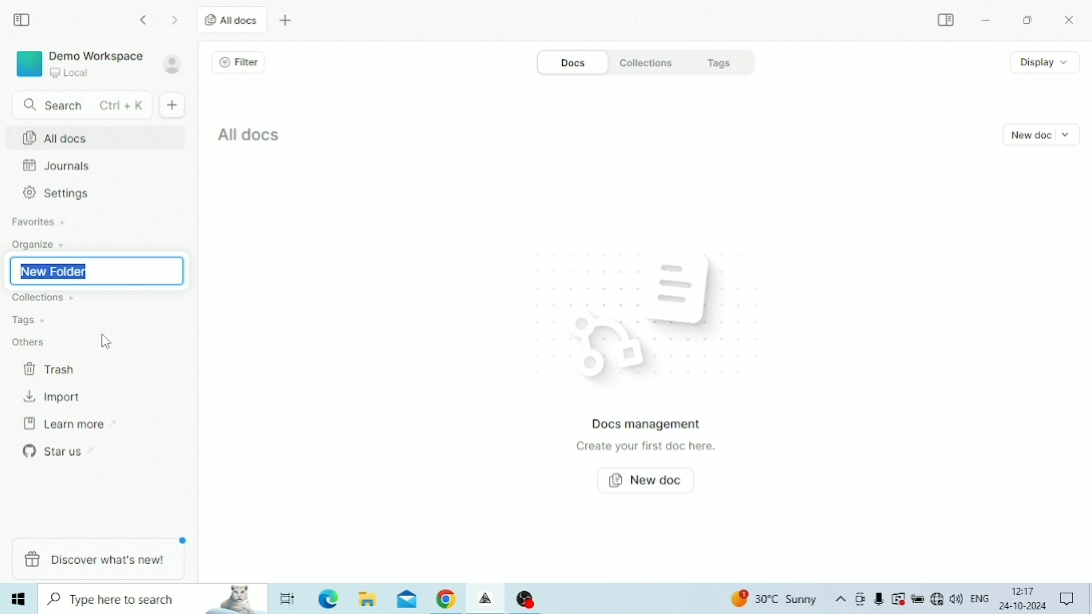 The height and width of the screenshot is (614, 1092). Describe the element at coordinates (1043, 135) in the screenshot. I see `New doc` at that location.